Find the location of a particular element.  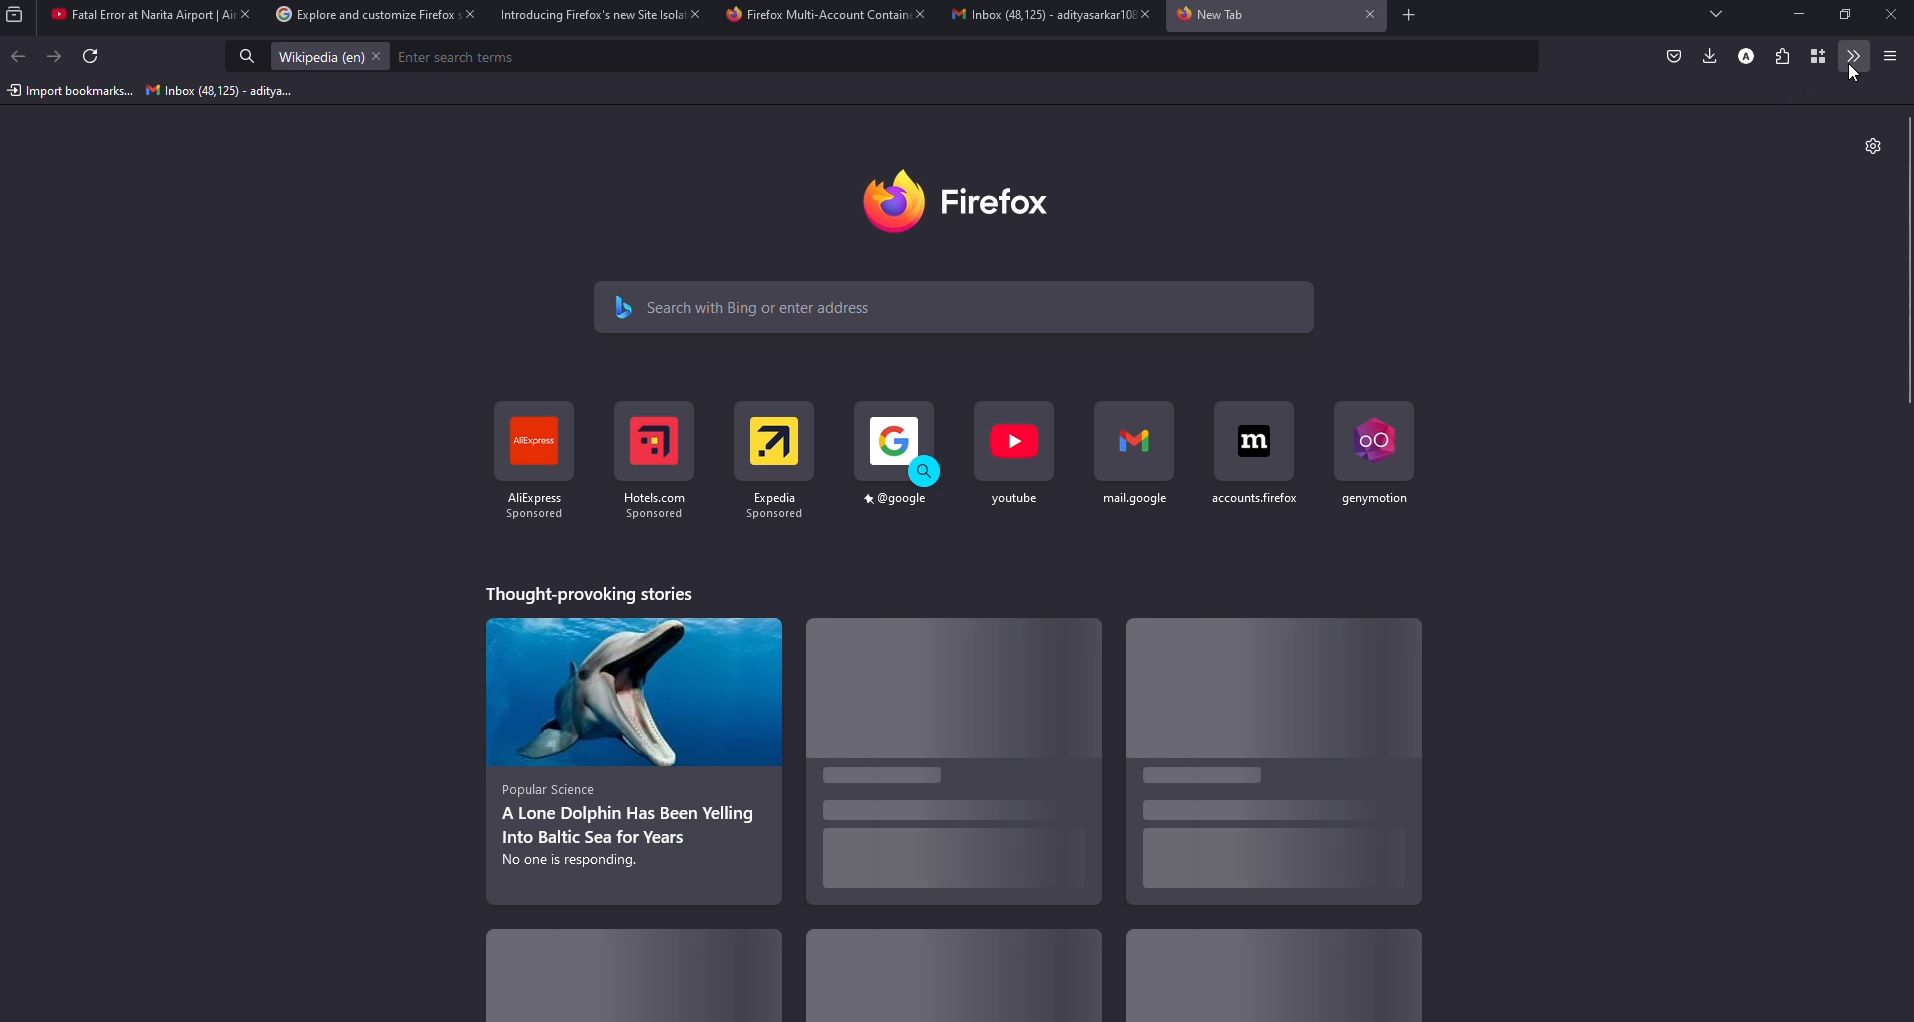

back is located at coordinates (21, 56).